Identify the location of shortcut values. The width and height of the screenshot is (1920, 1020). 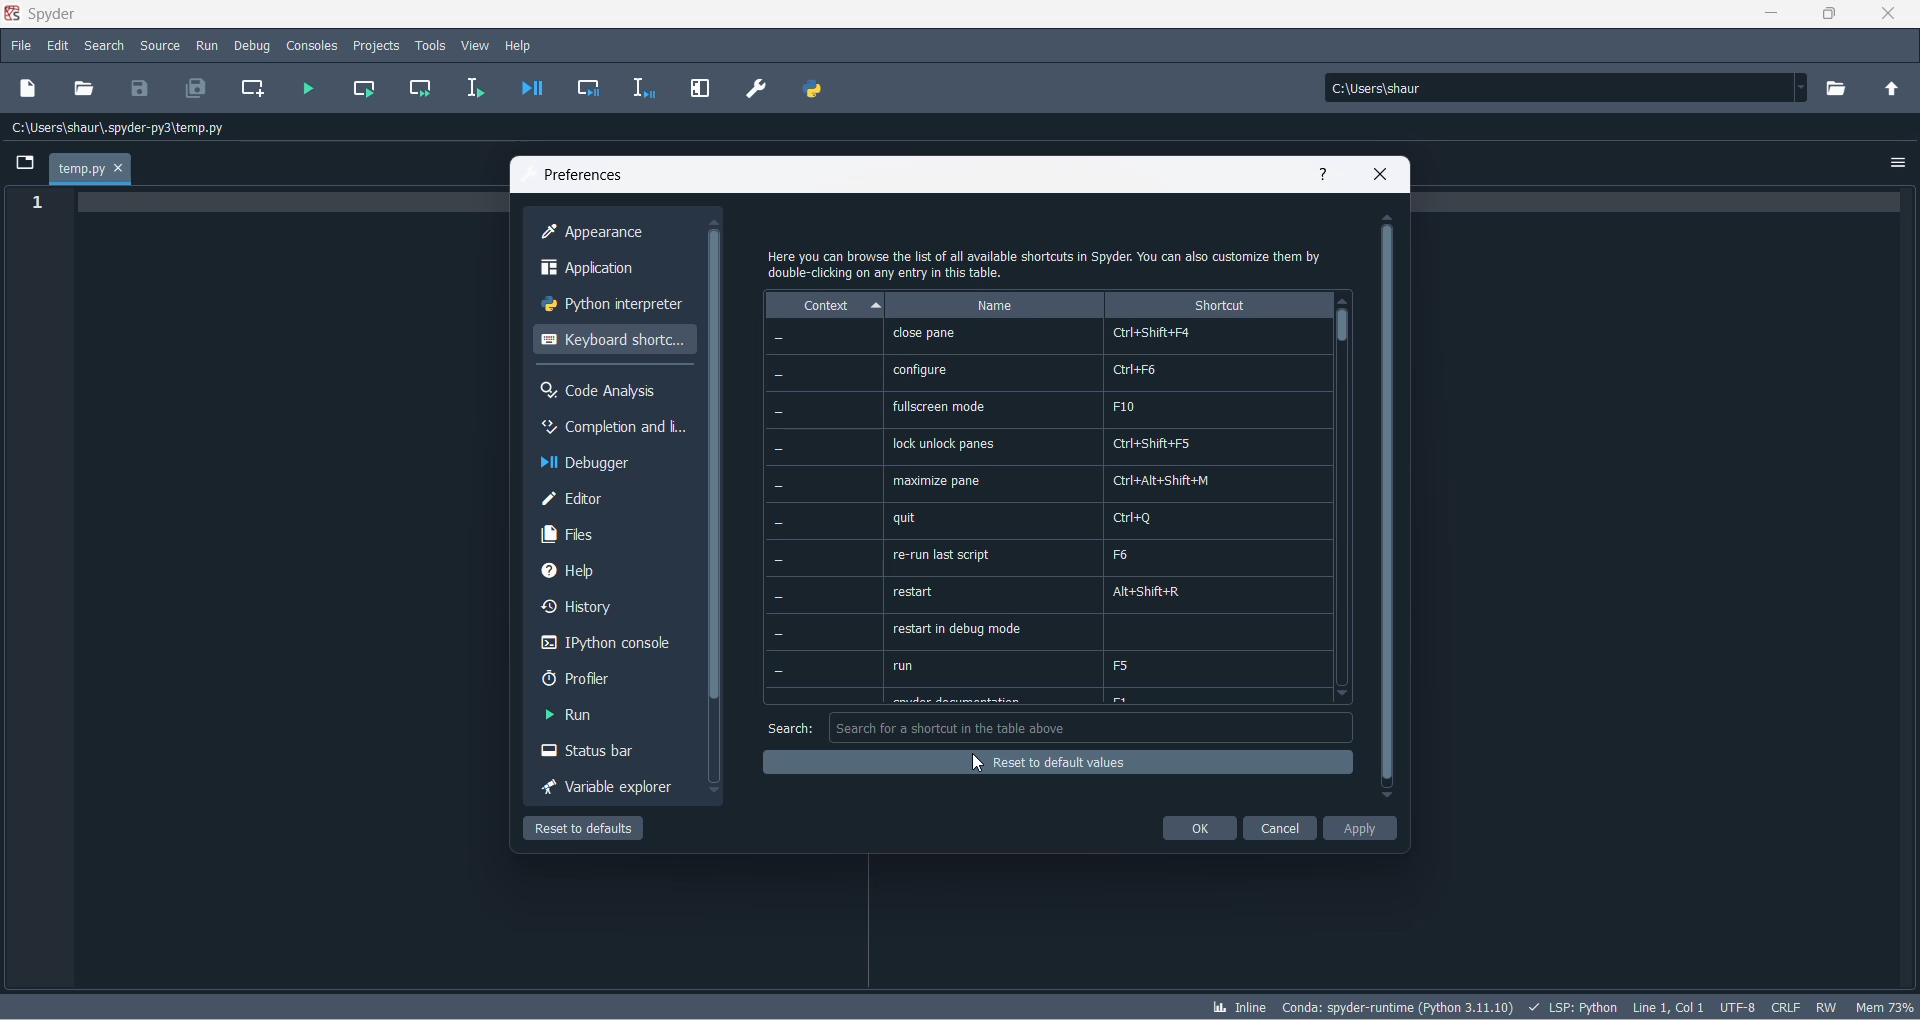
(1220, 514).